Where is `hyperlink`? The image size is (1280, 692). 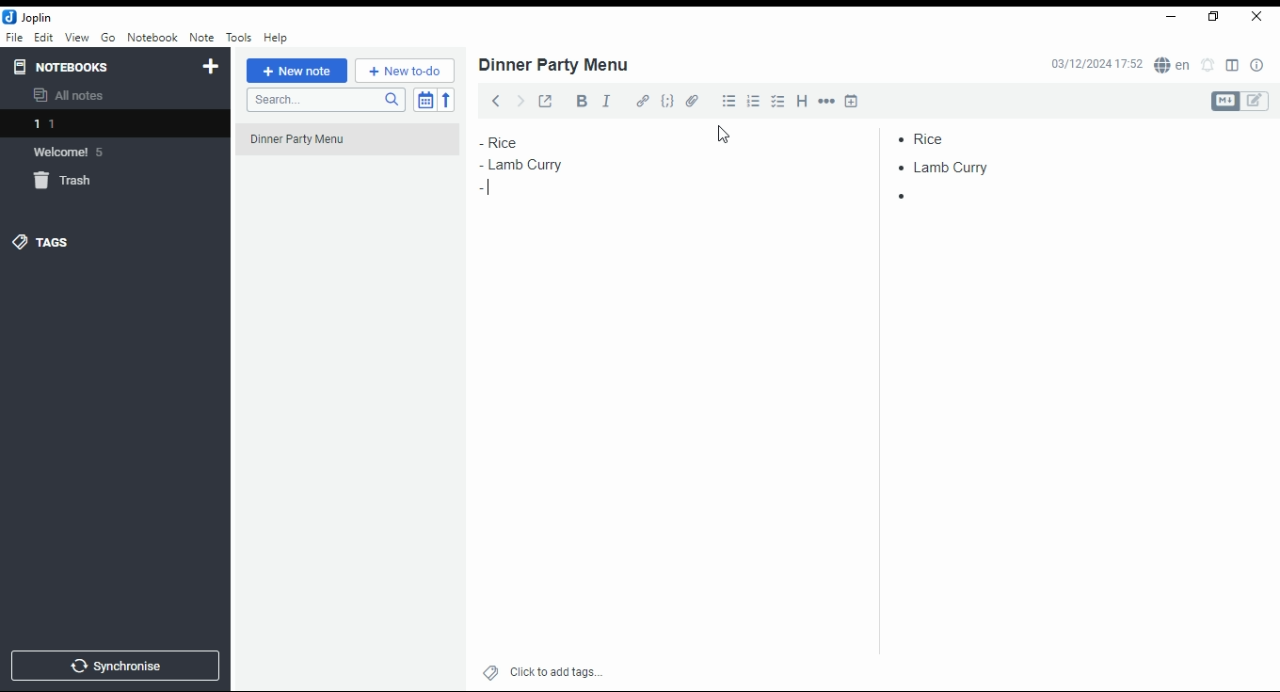
hyperlink is located at coordinates (643, 103).